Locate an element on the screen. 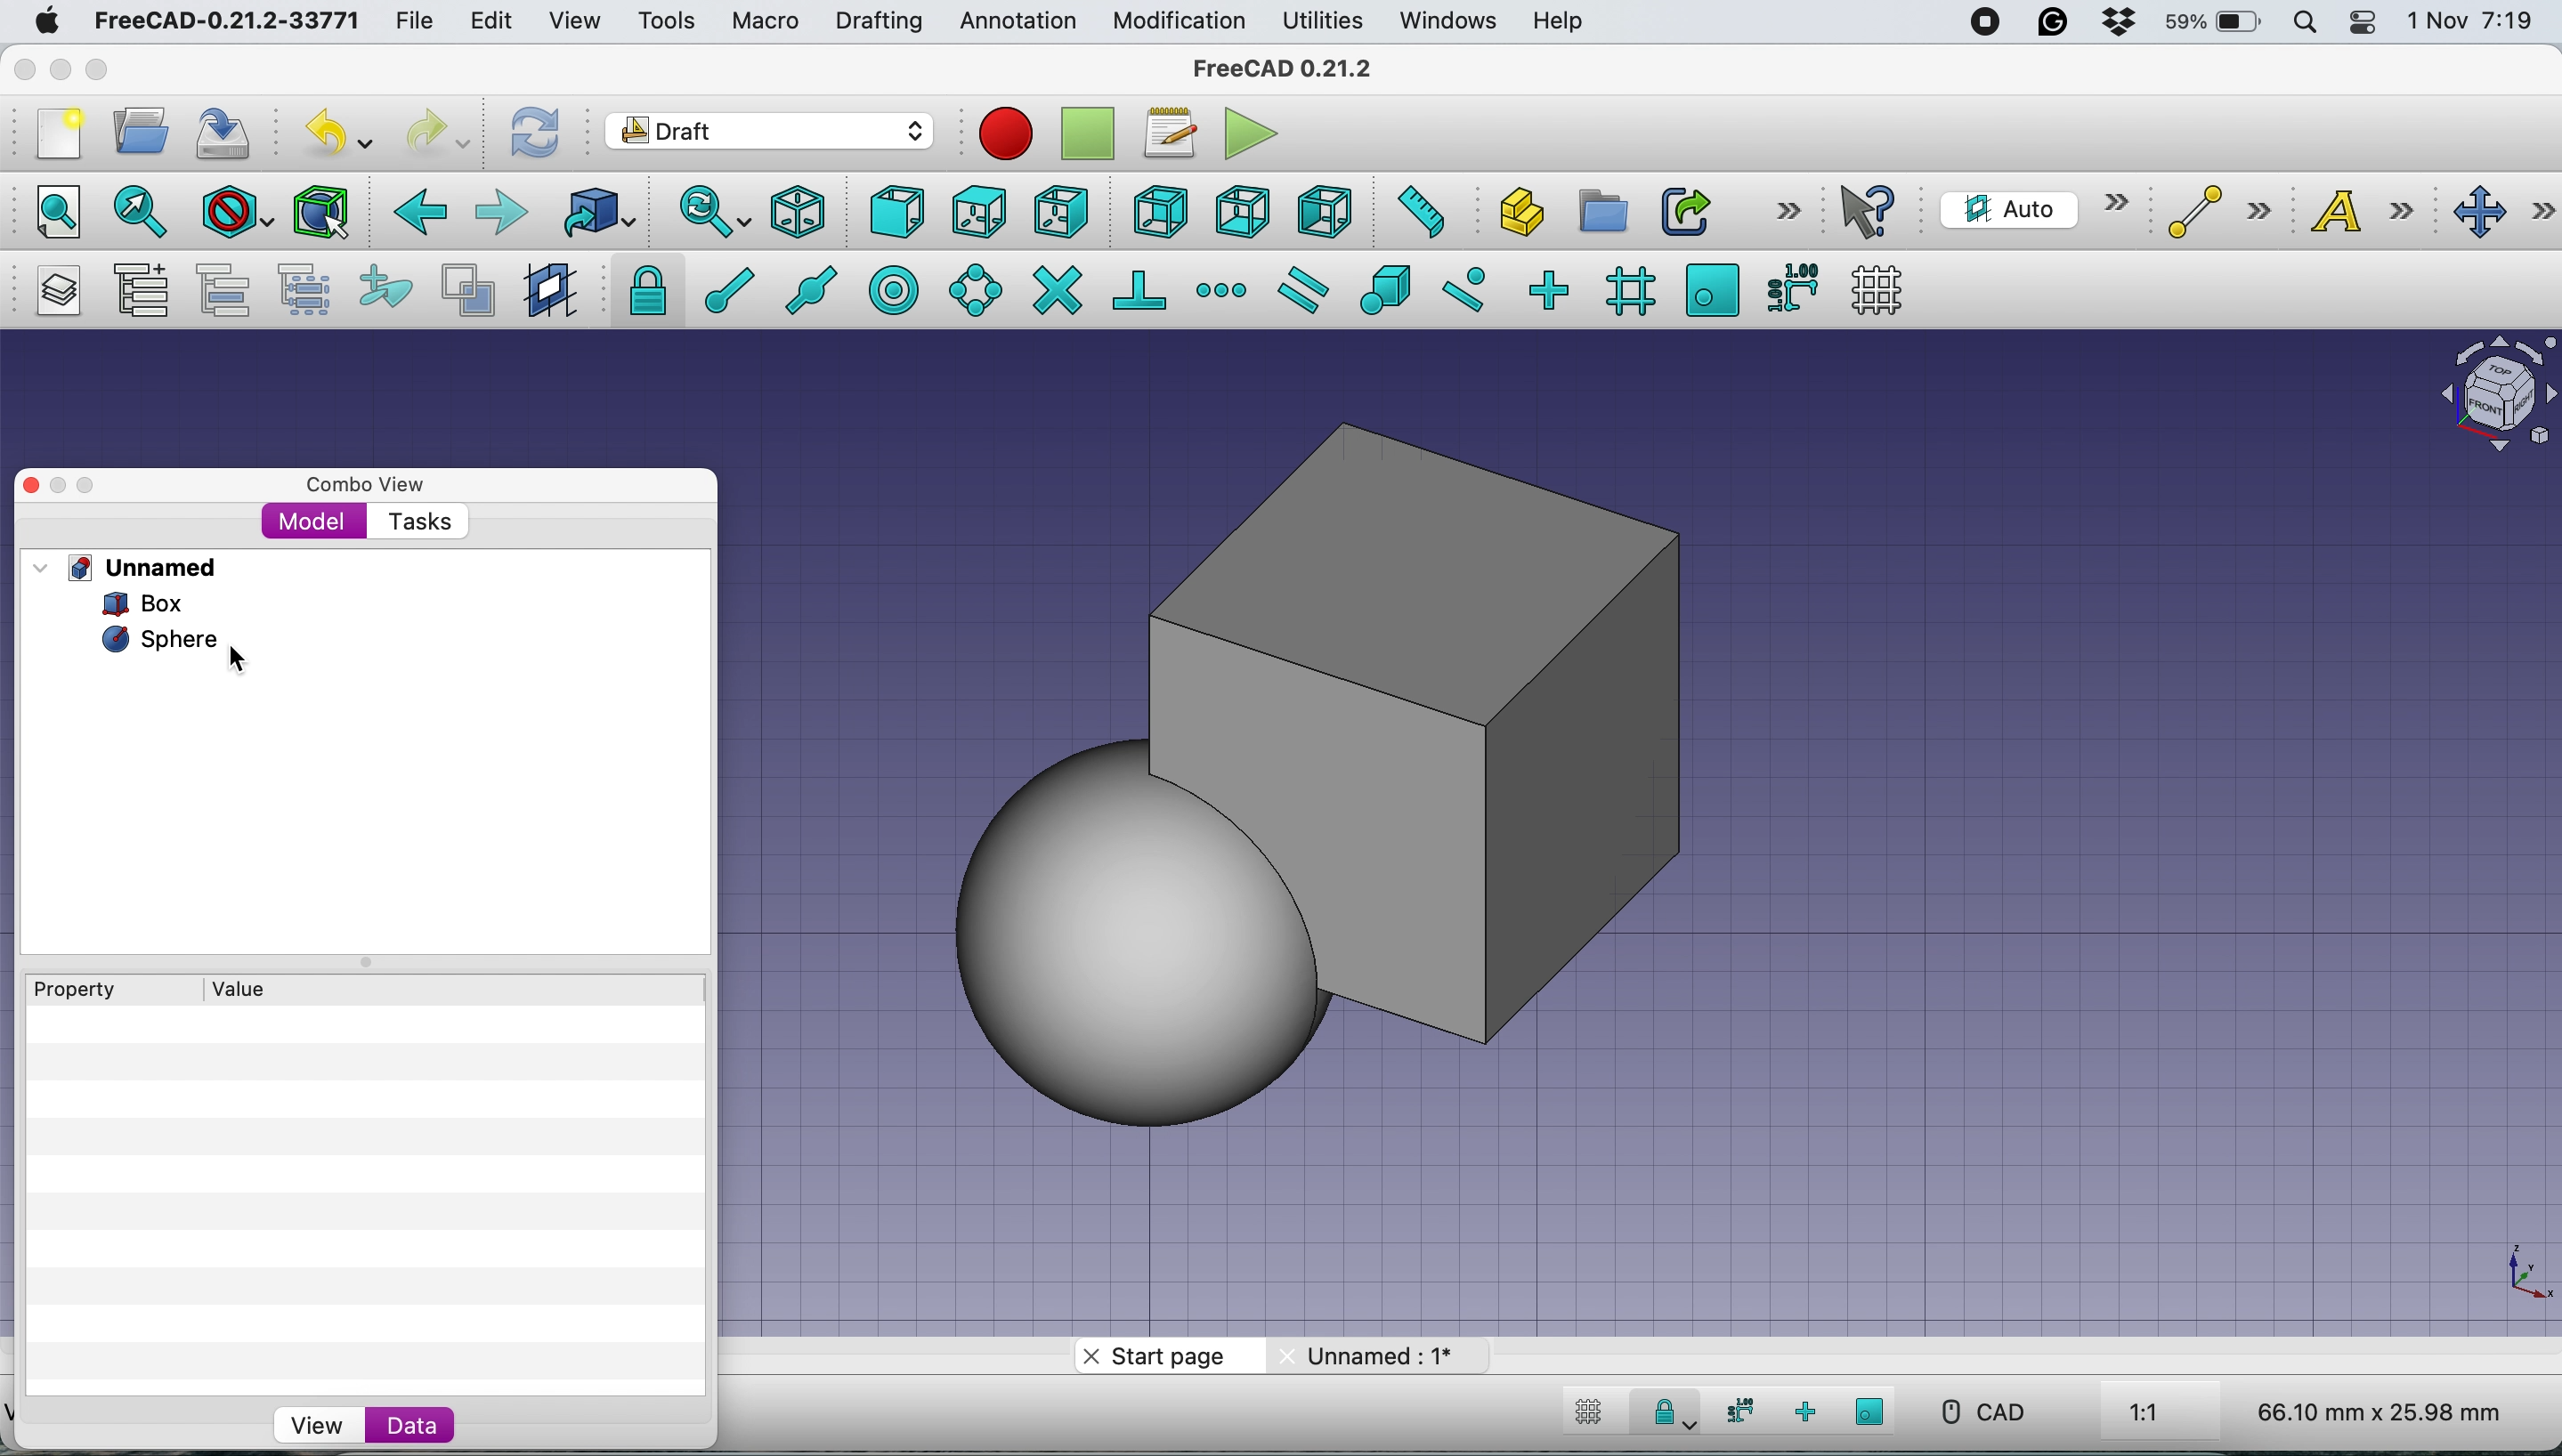  view is located at coordinates (316, 1426).